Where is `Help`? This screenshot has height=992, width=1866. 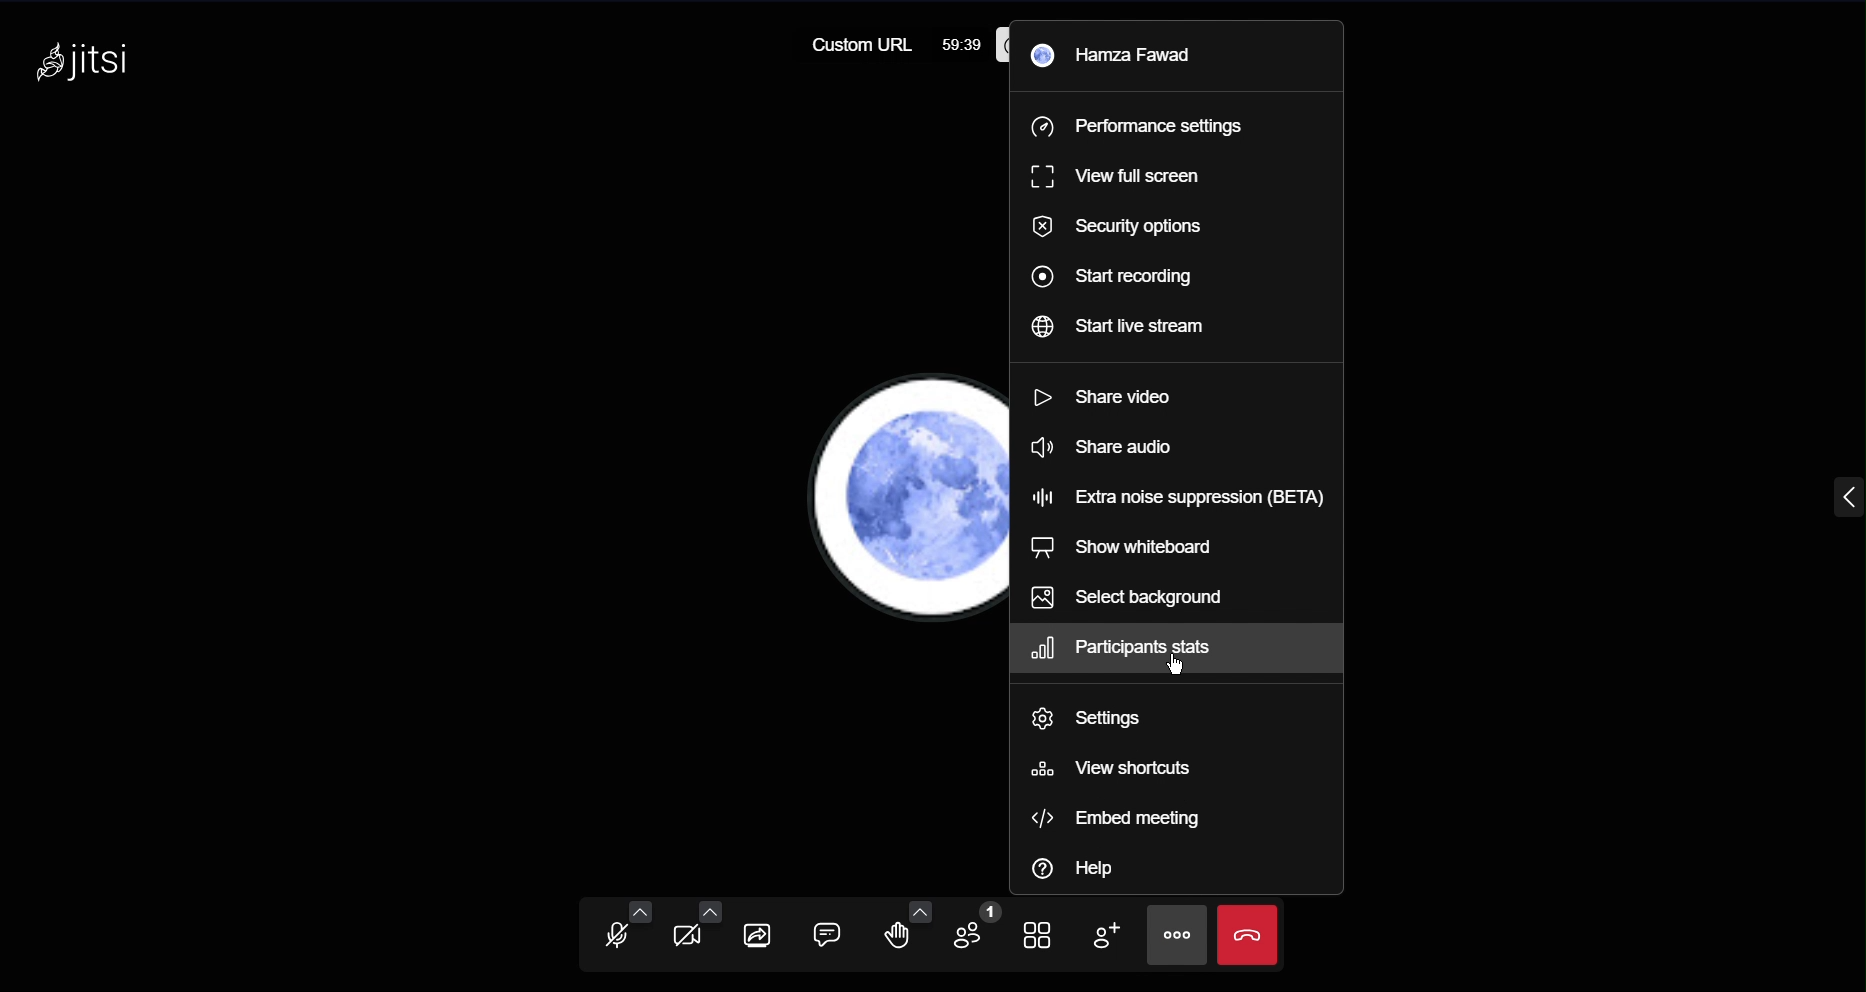
Help is located at coordinates (1084, 869).